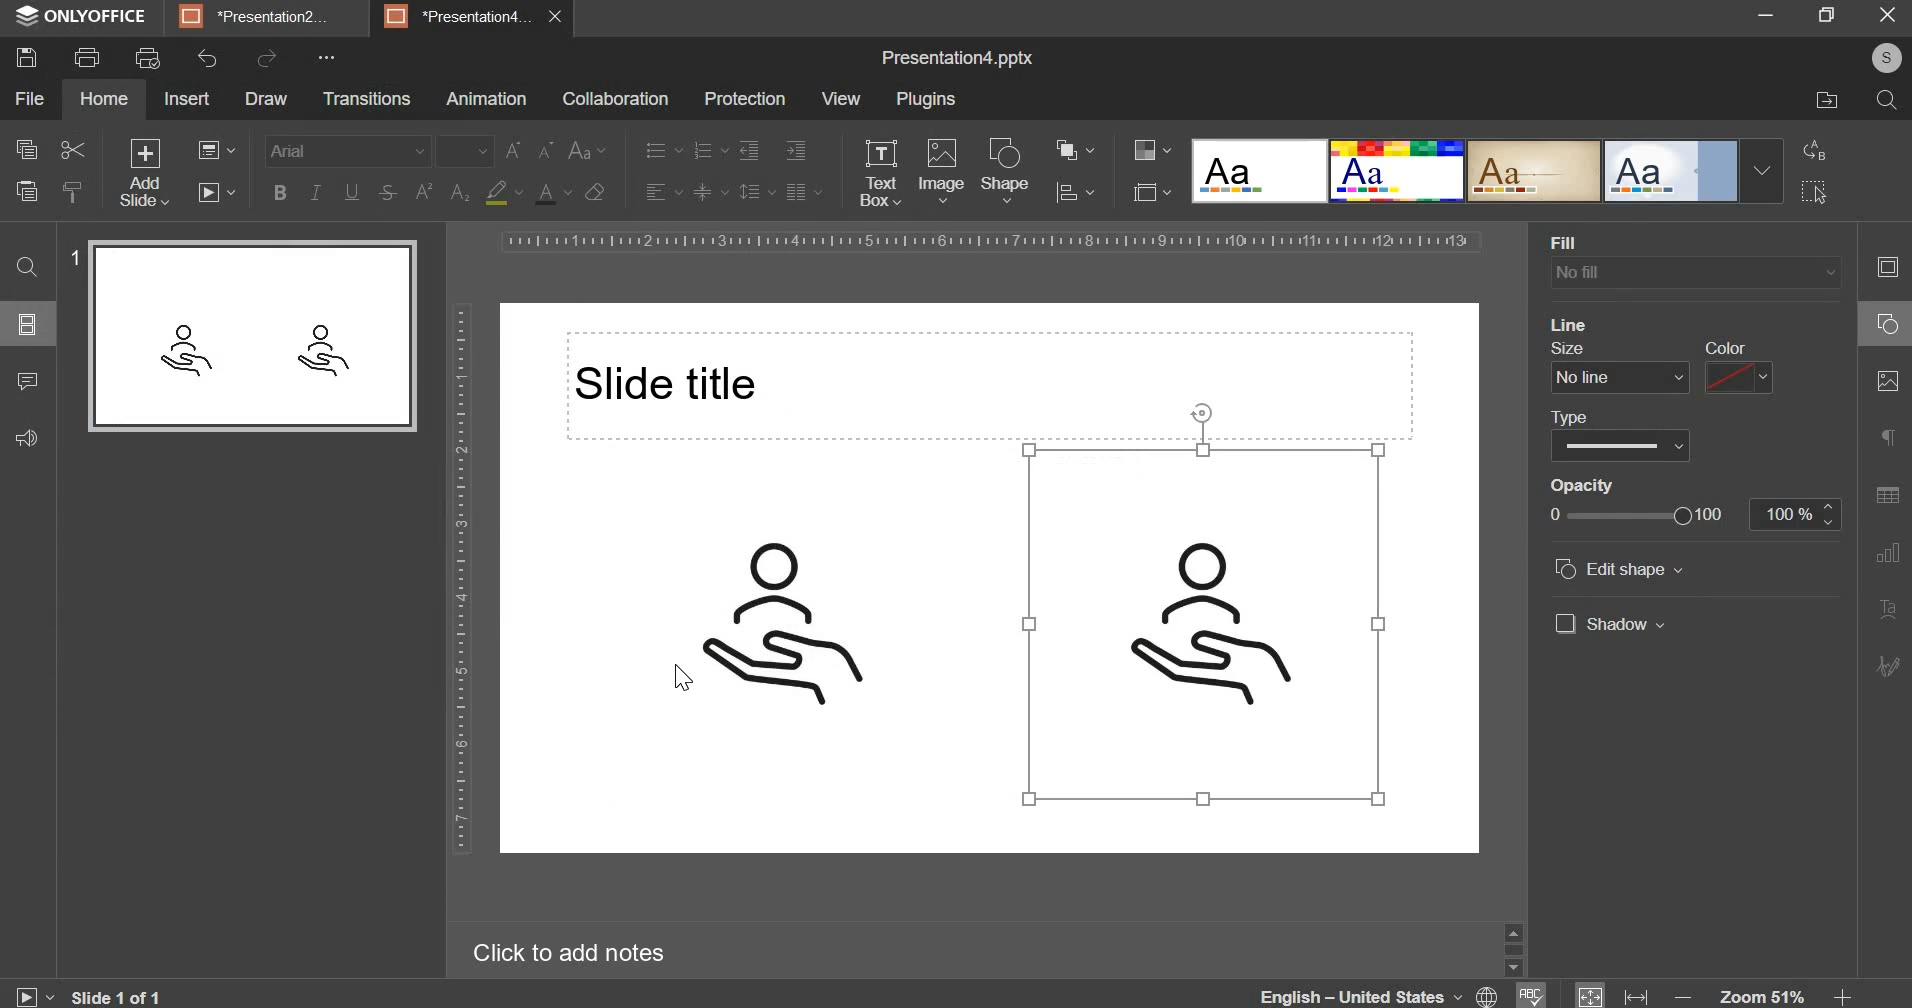 The height and width of the screenshot is (1008, 1912). What do you see at coordinates (1883, 267) in the screenshot?
I see `slide setting` at bounding box center [1883, 267].